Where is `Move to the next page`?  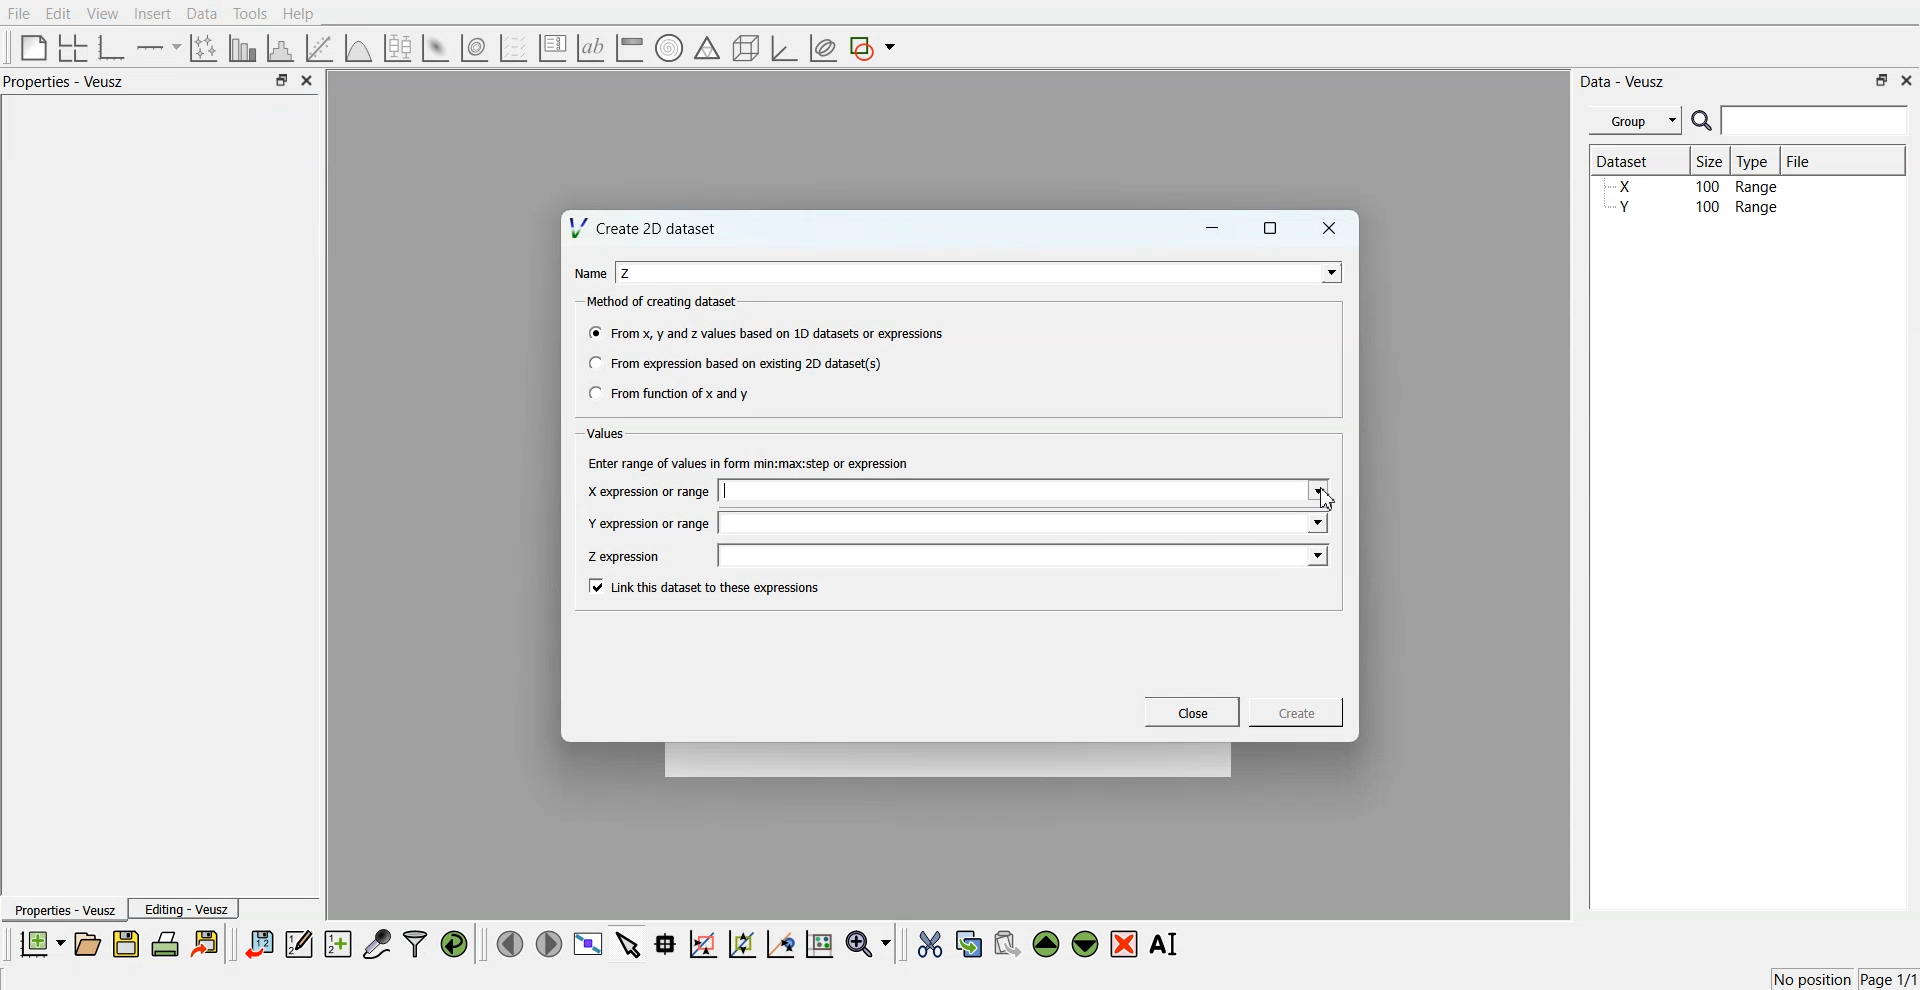
Move to the next page is located at coordinates (549, 942).